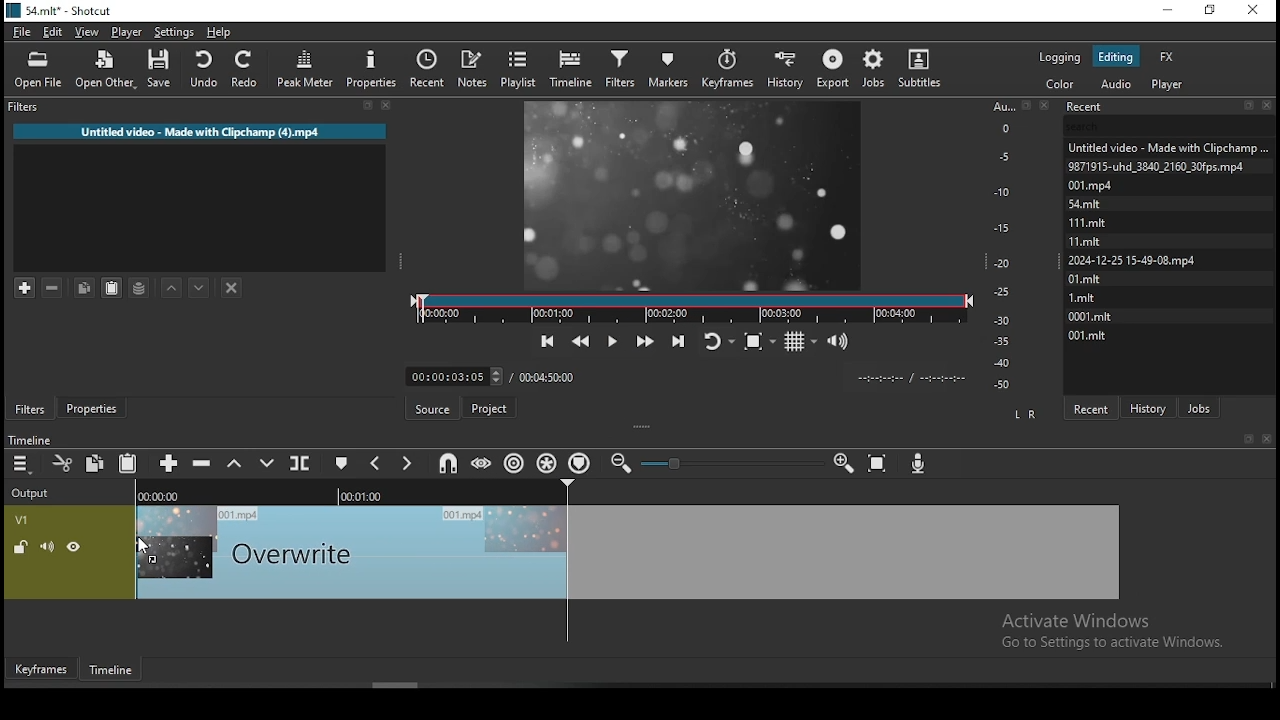 This screenshot has height=720, width=1280. I want to click on fx, so click(1168, 56).